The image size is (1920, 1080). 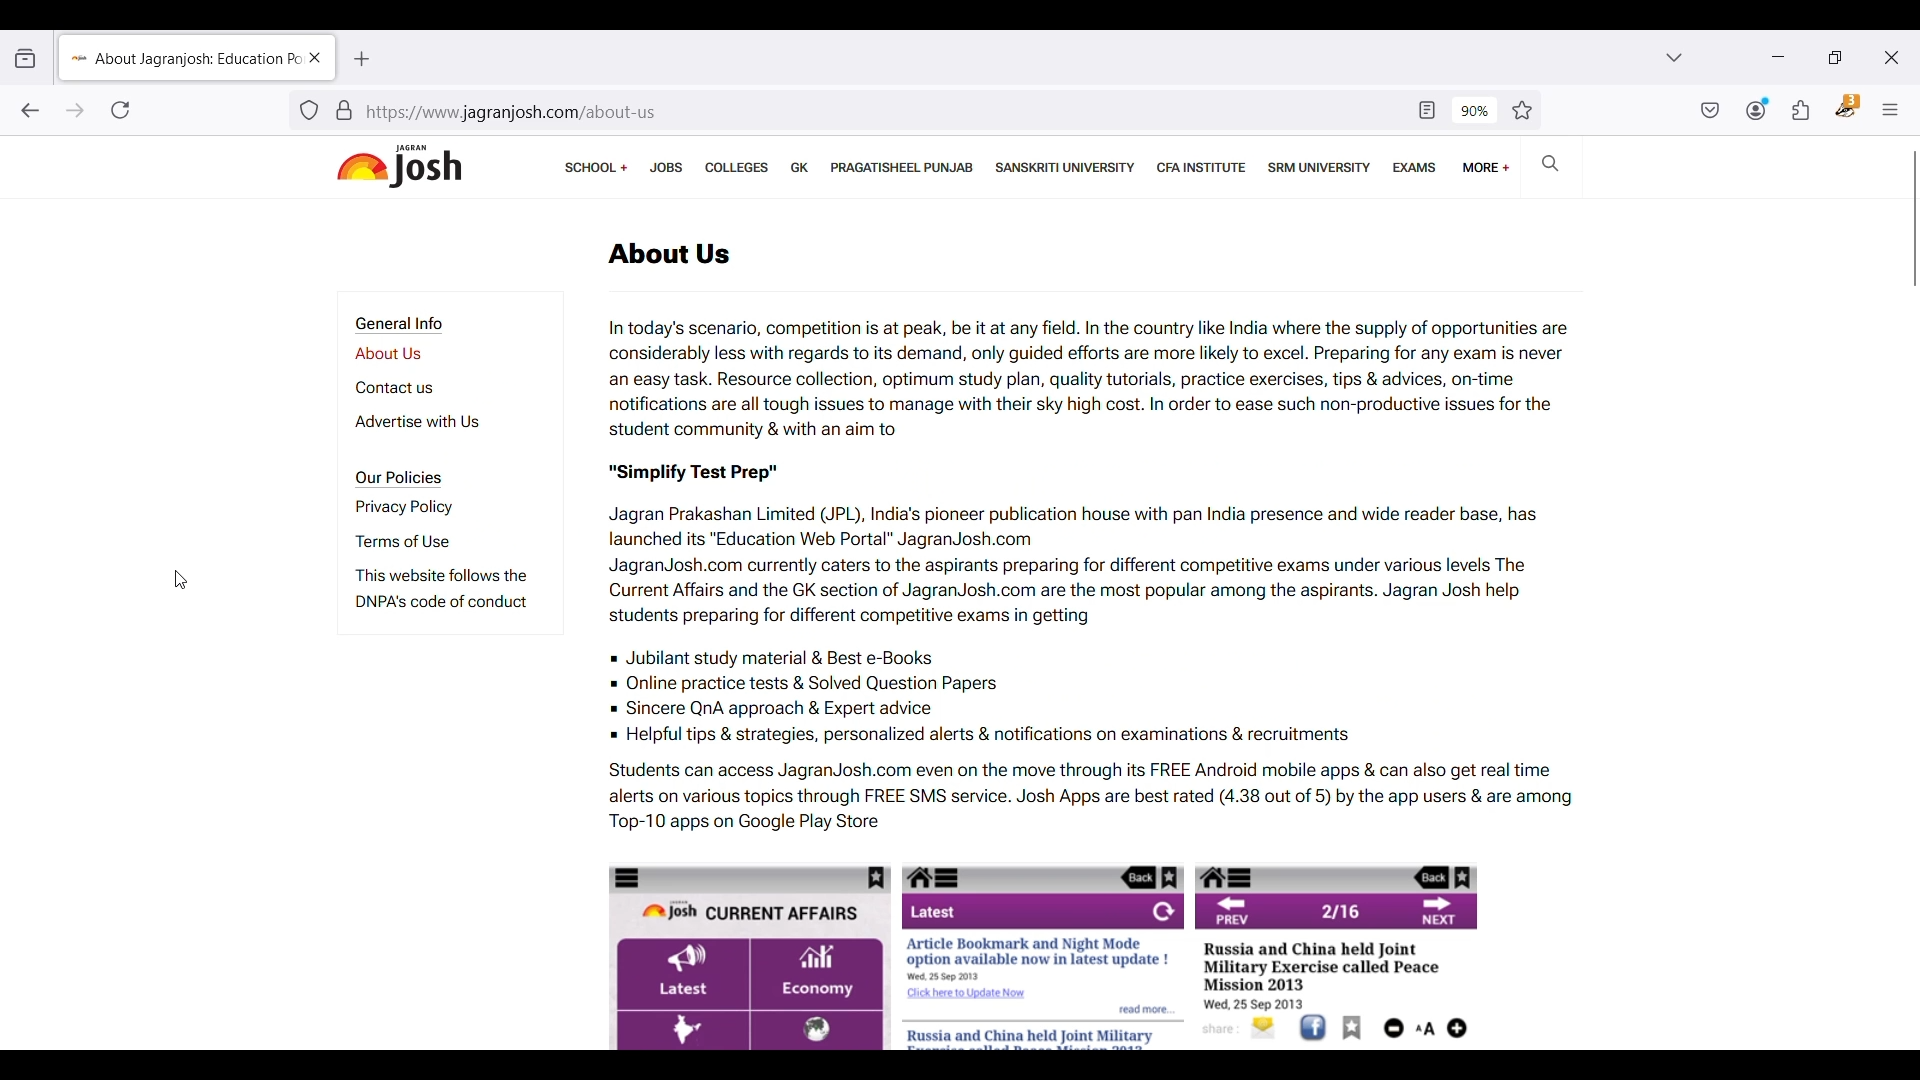 I want to click on Sanskriti university page, so click(x=1064, y=167).